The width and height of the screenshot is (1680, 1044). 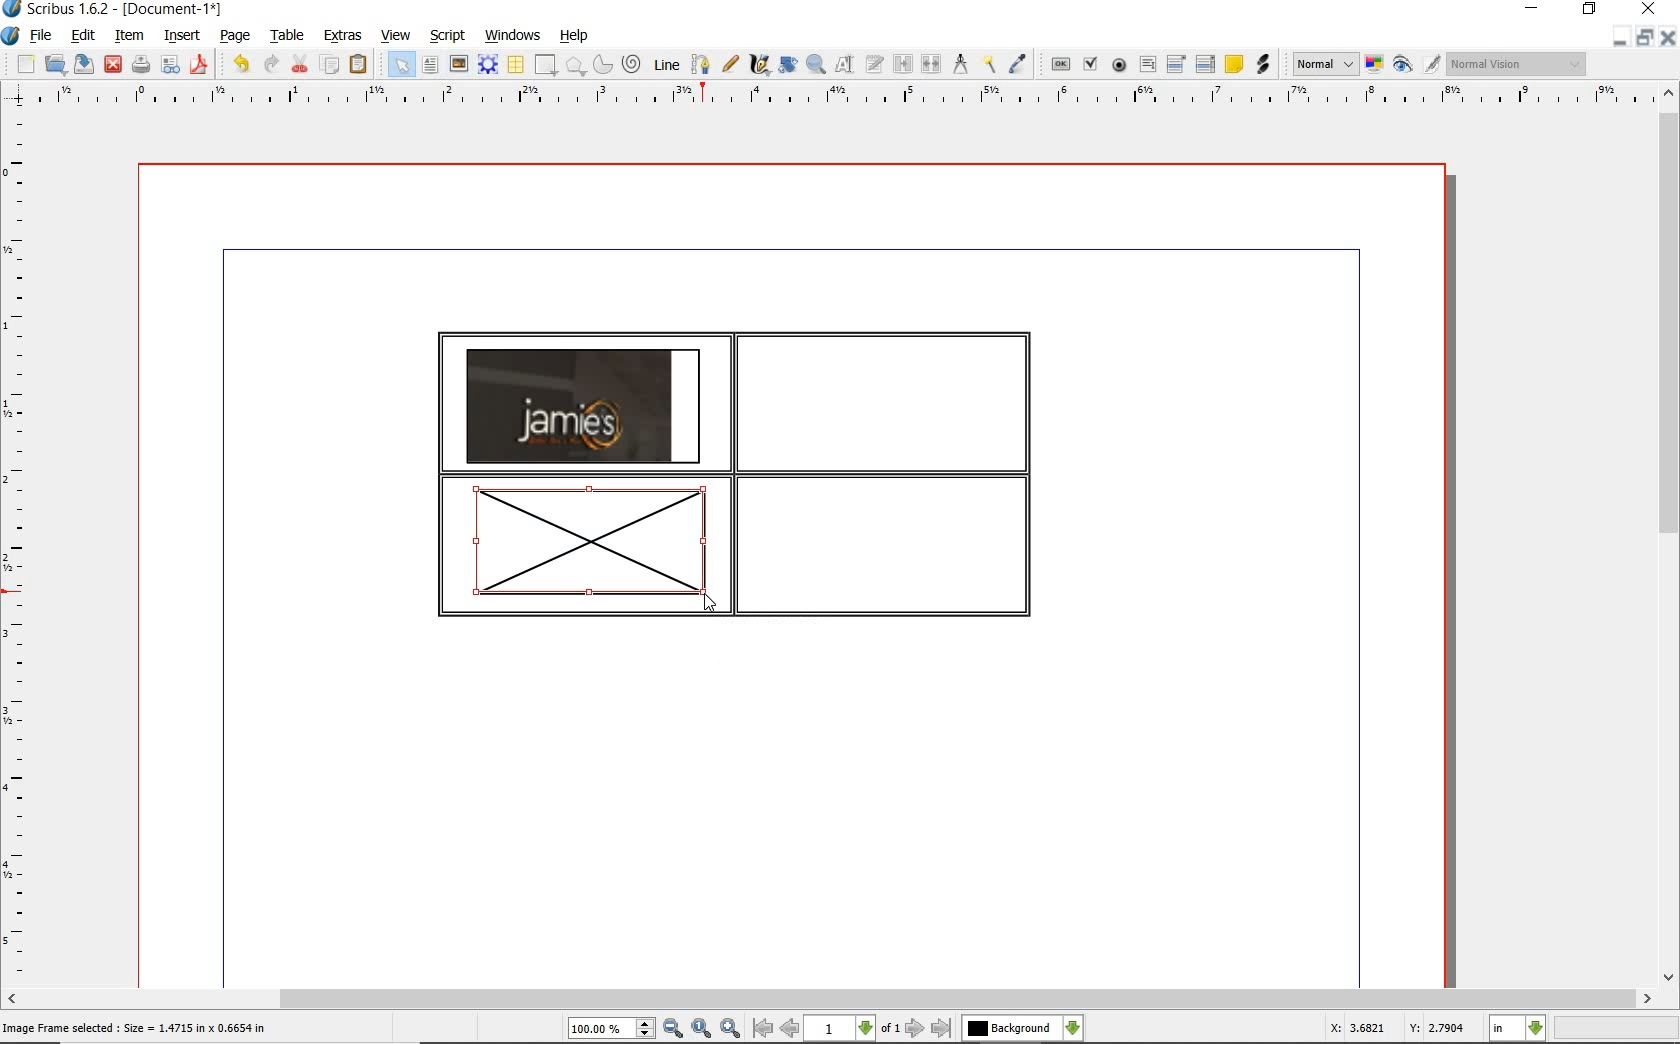 I want to click on calligraphic line, so click(x=760, y=65).